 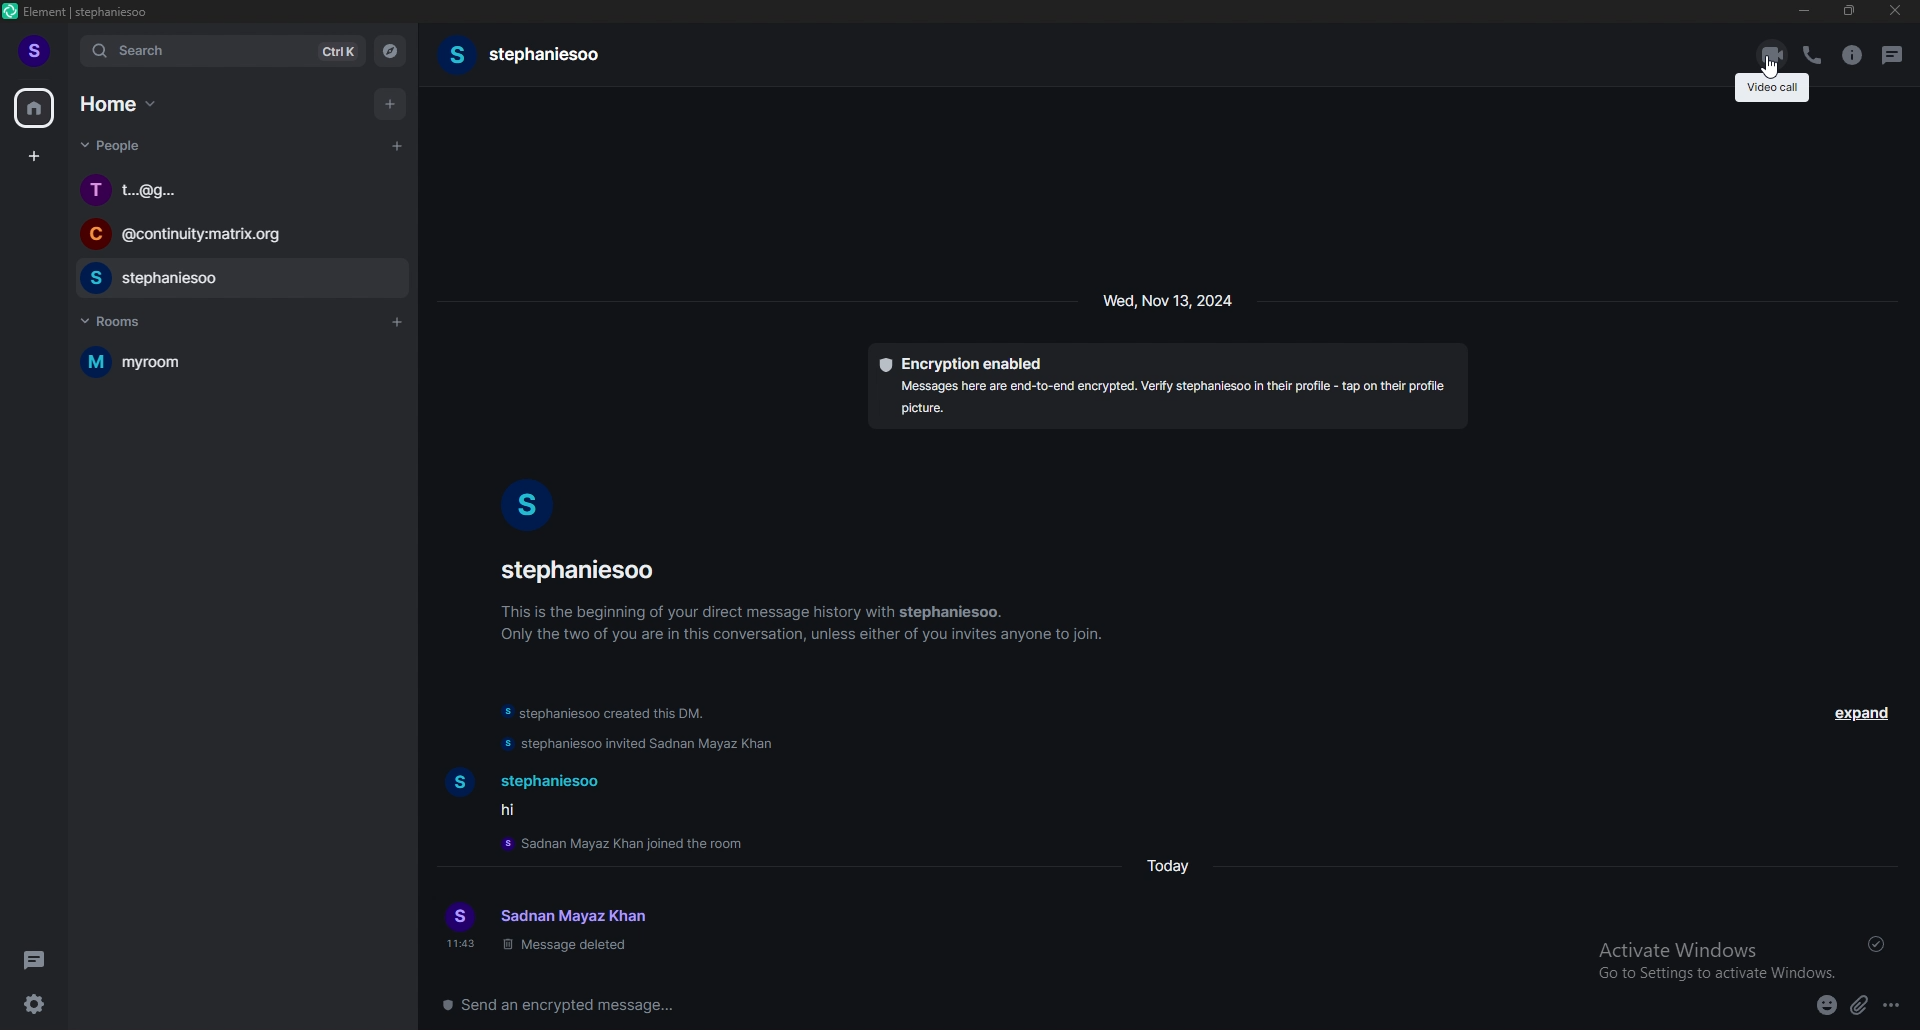 I want to click on text, so click(x=537, y=795).